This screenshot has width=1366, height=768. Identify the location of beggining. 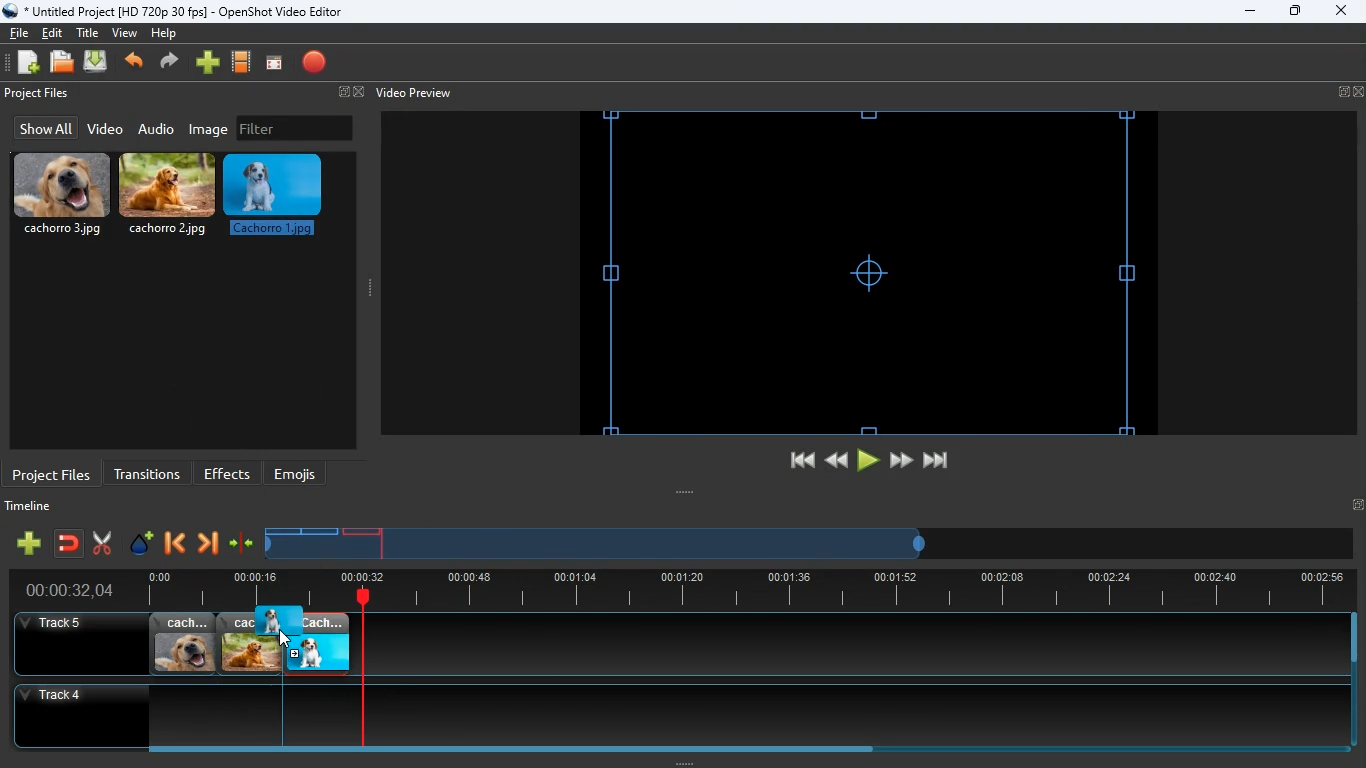
(793, 461).